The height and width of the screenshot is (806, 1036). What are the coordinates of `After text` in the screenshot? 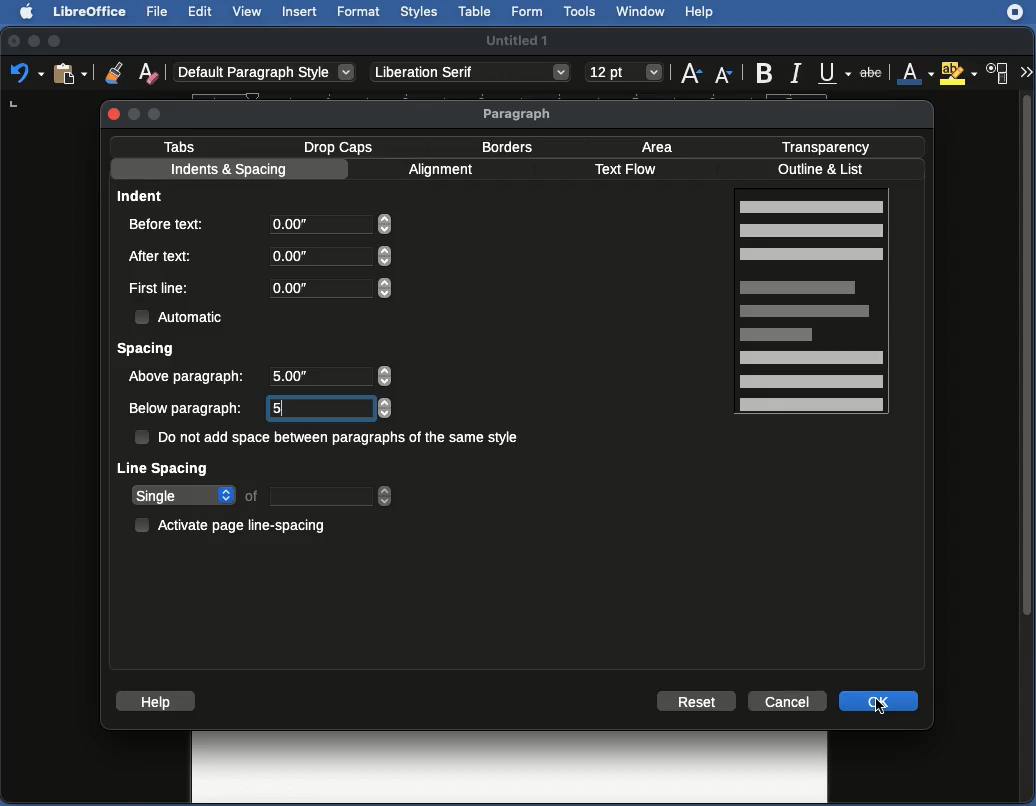 It's located at (164, 255).